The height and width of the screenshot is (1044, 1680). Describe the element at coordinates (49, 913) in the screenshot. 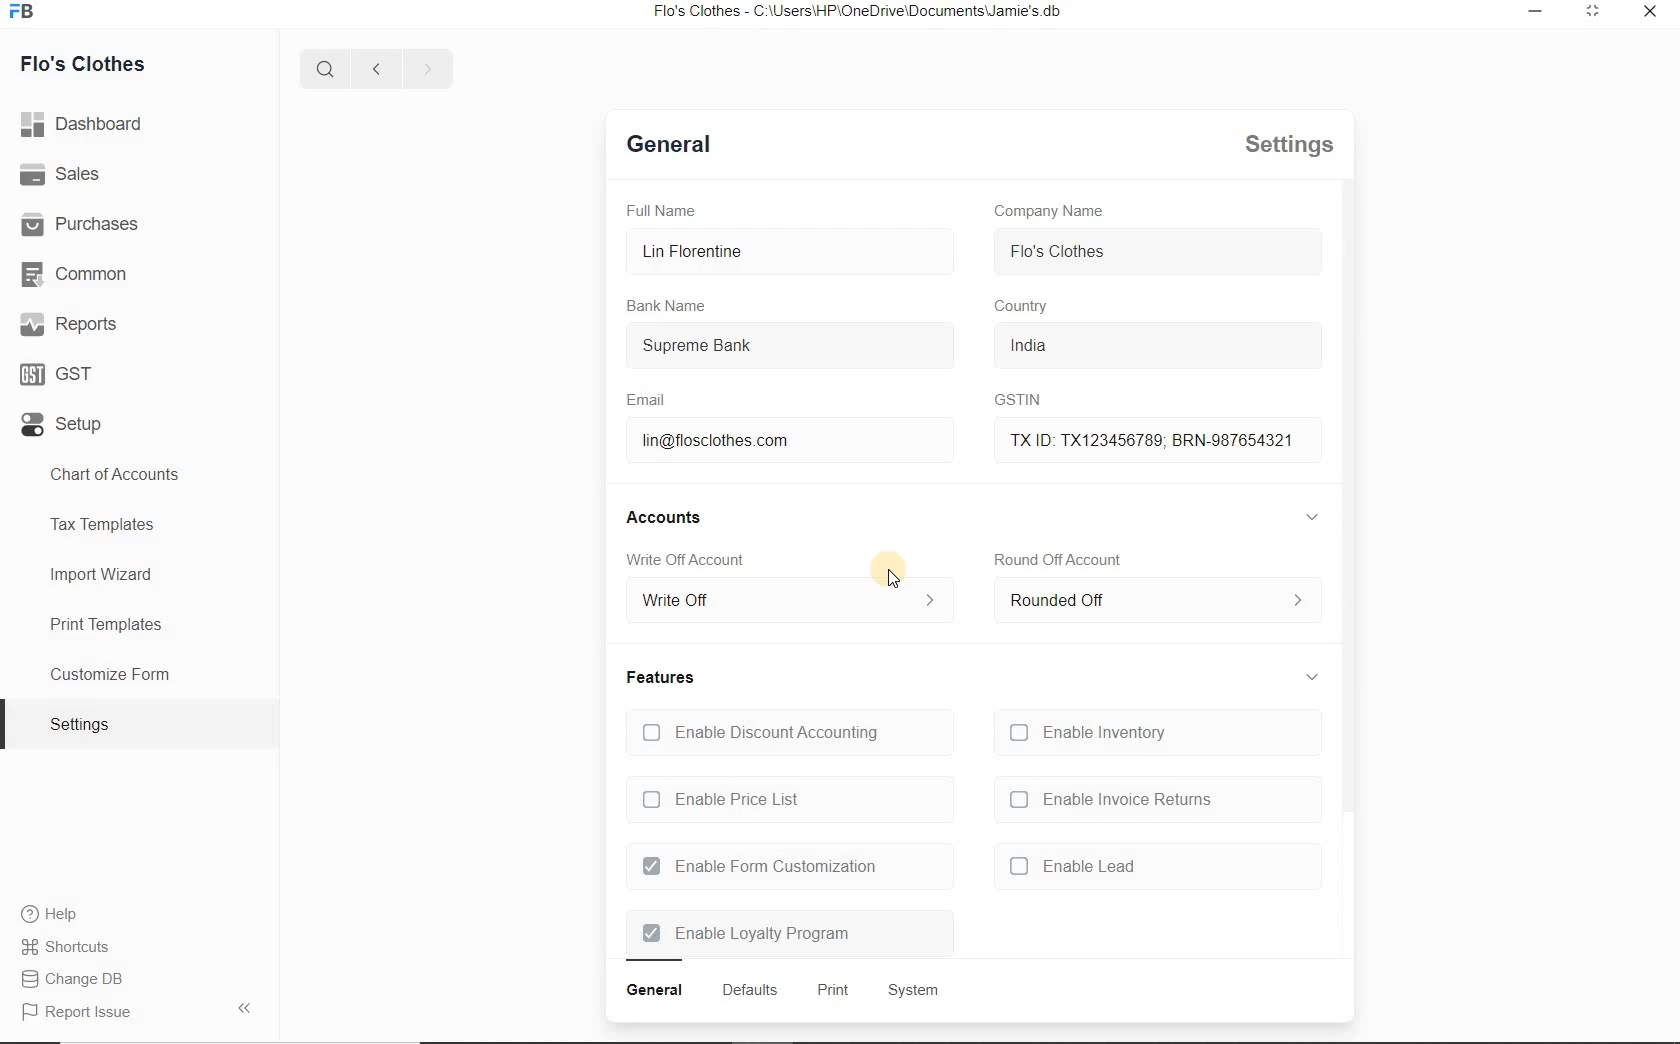

I see `Help` at that location.